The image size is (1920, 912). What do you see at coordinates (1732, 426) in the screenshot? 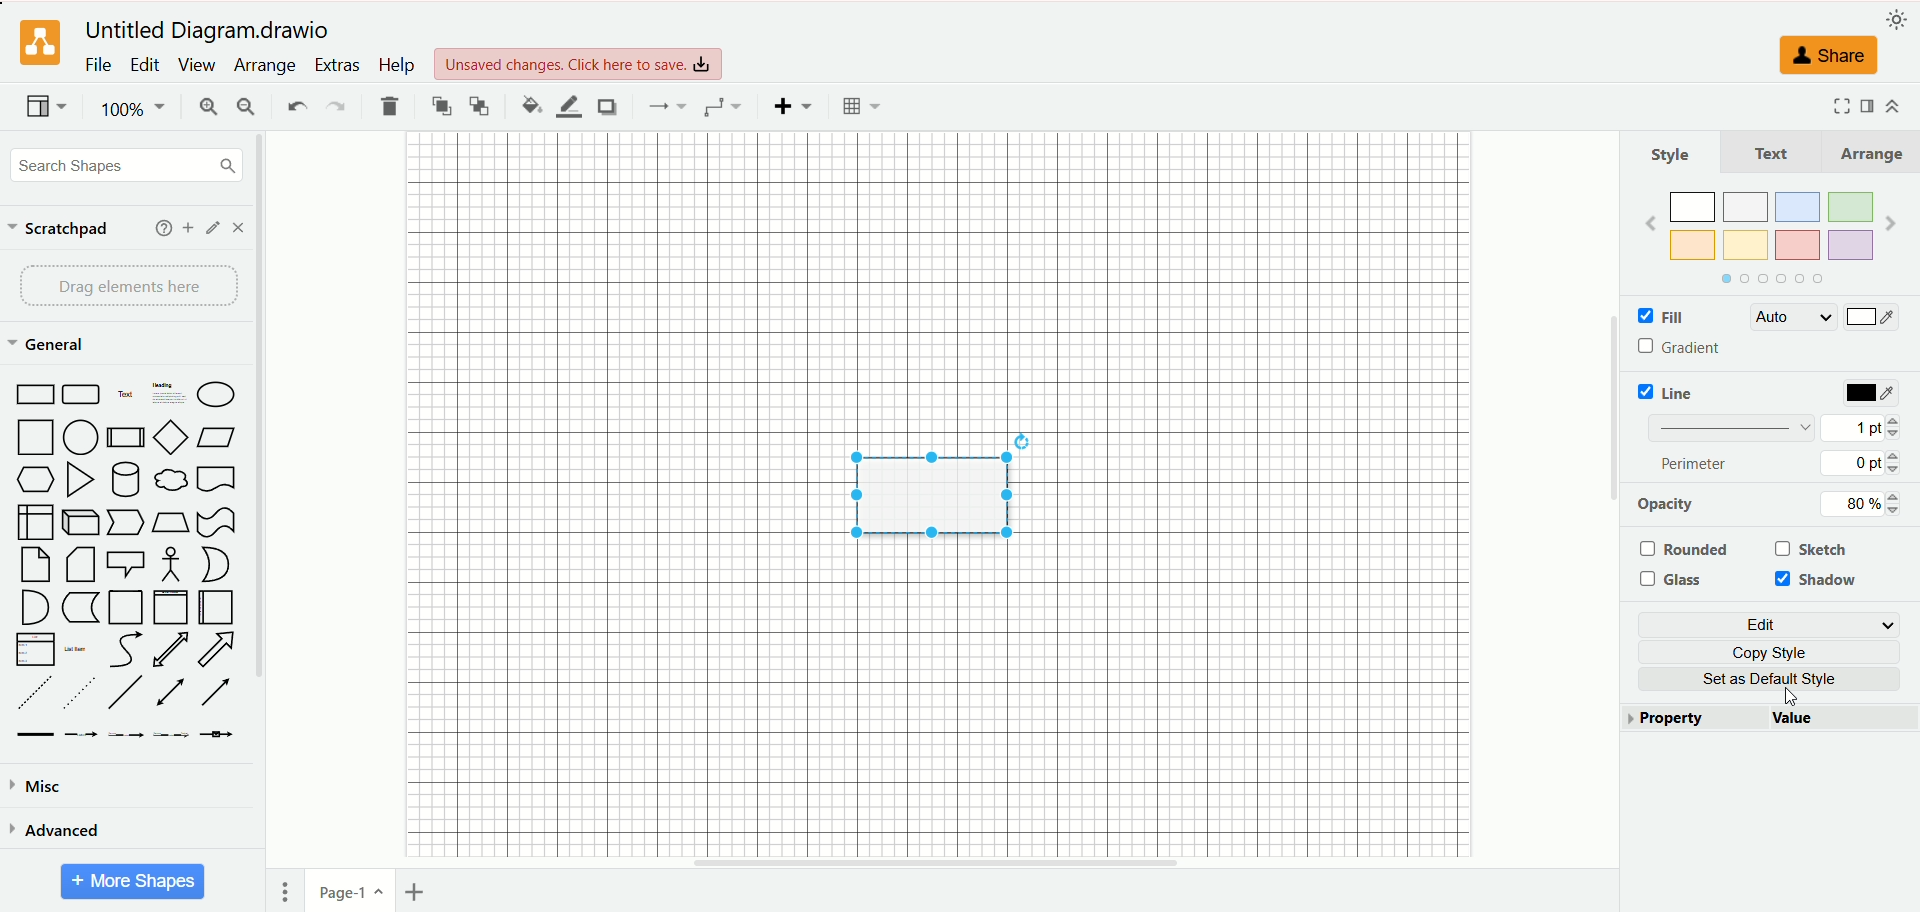
I see `pattern` at bounding box center [1732, 426].